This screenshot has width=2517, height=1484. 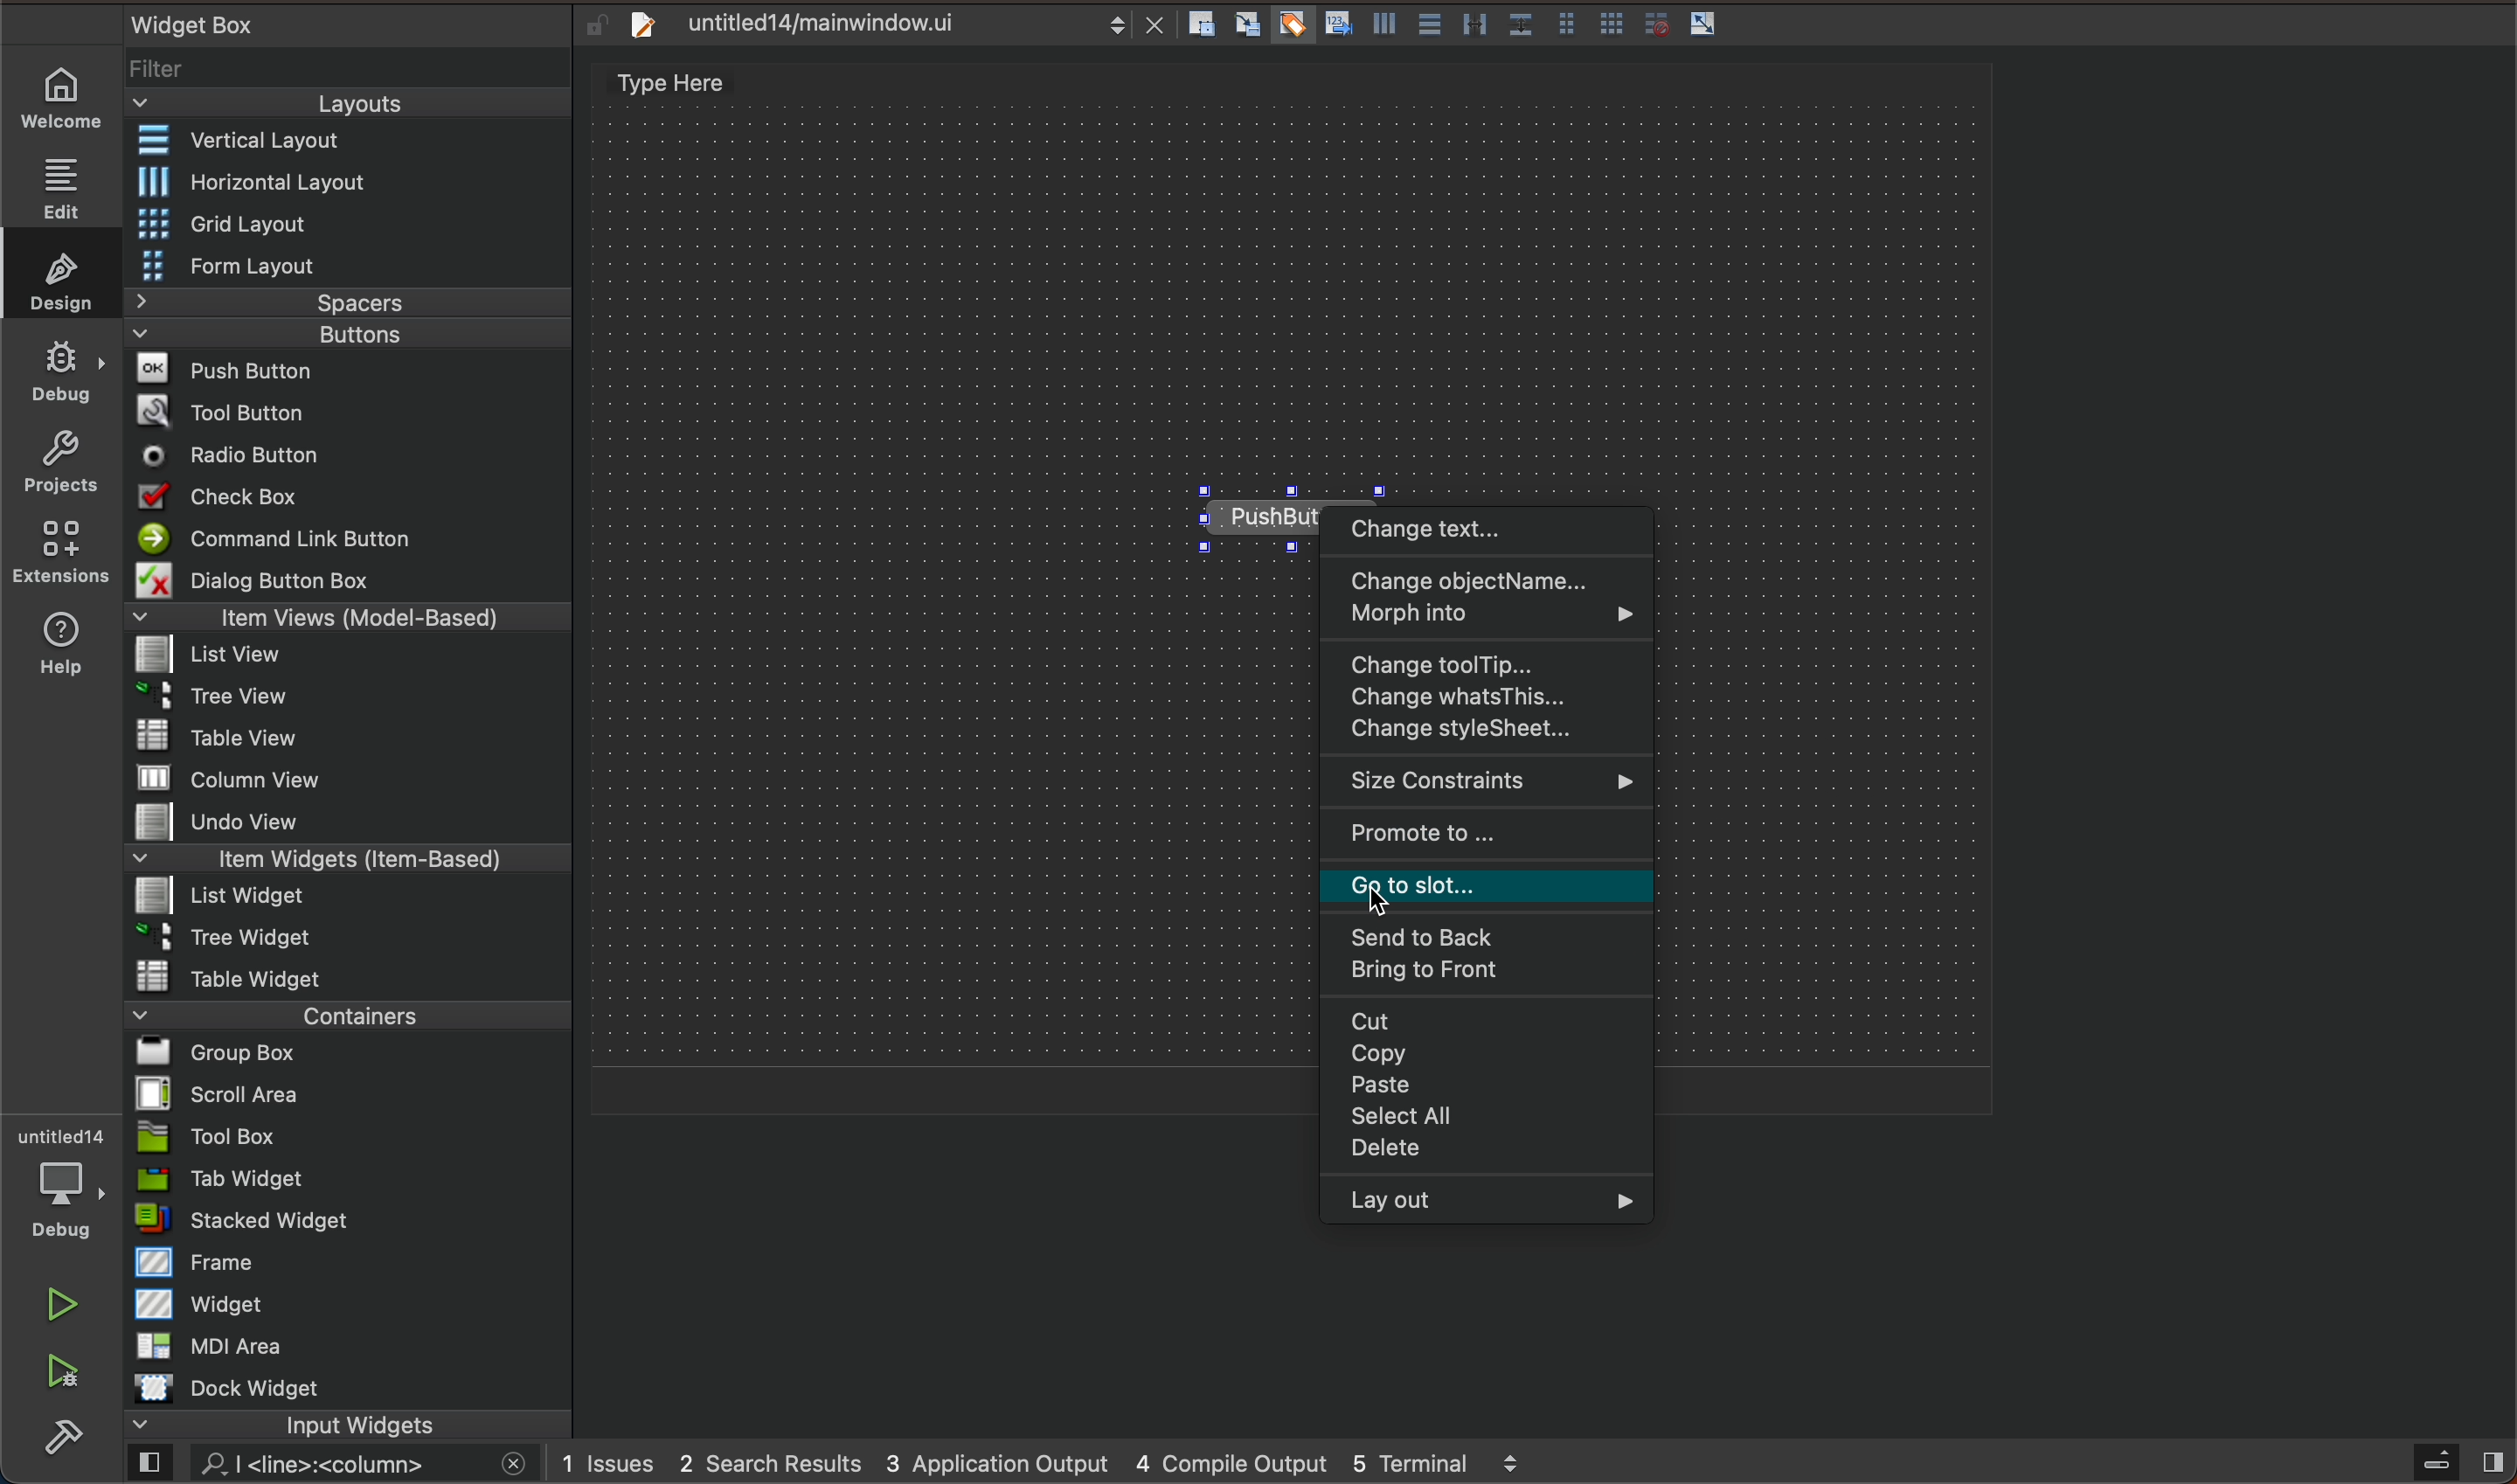 I want to click on Extensions, so click(x=55, y=552).